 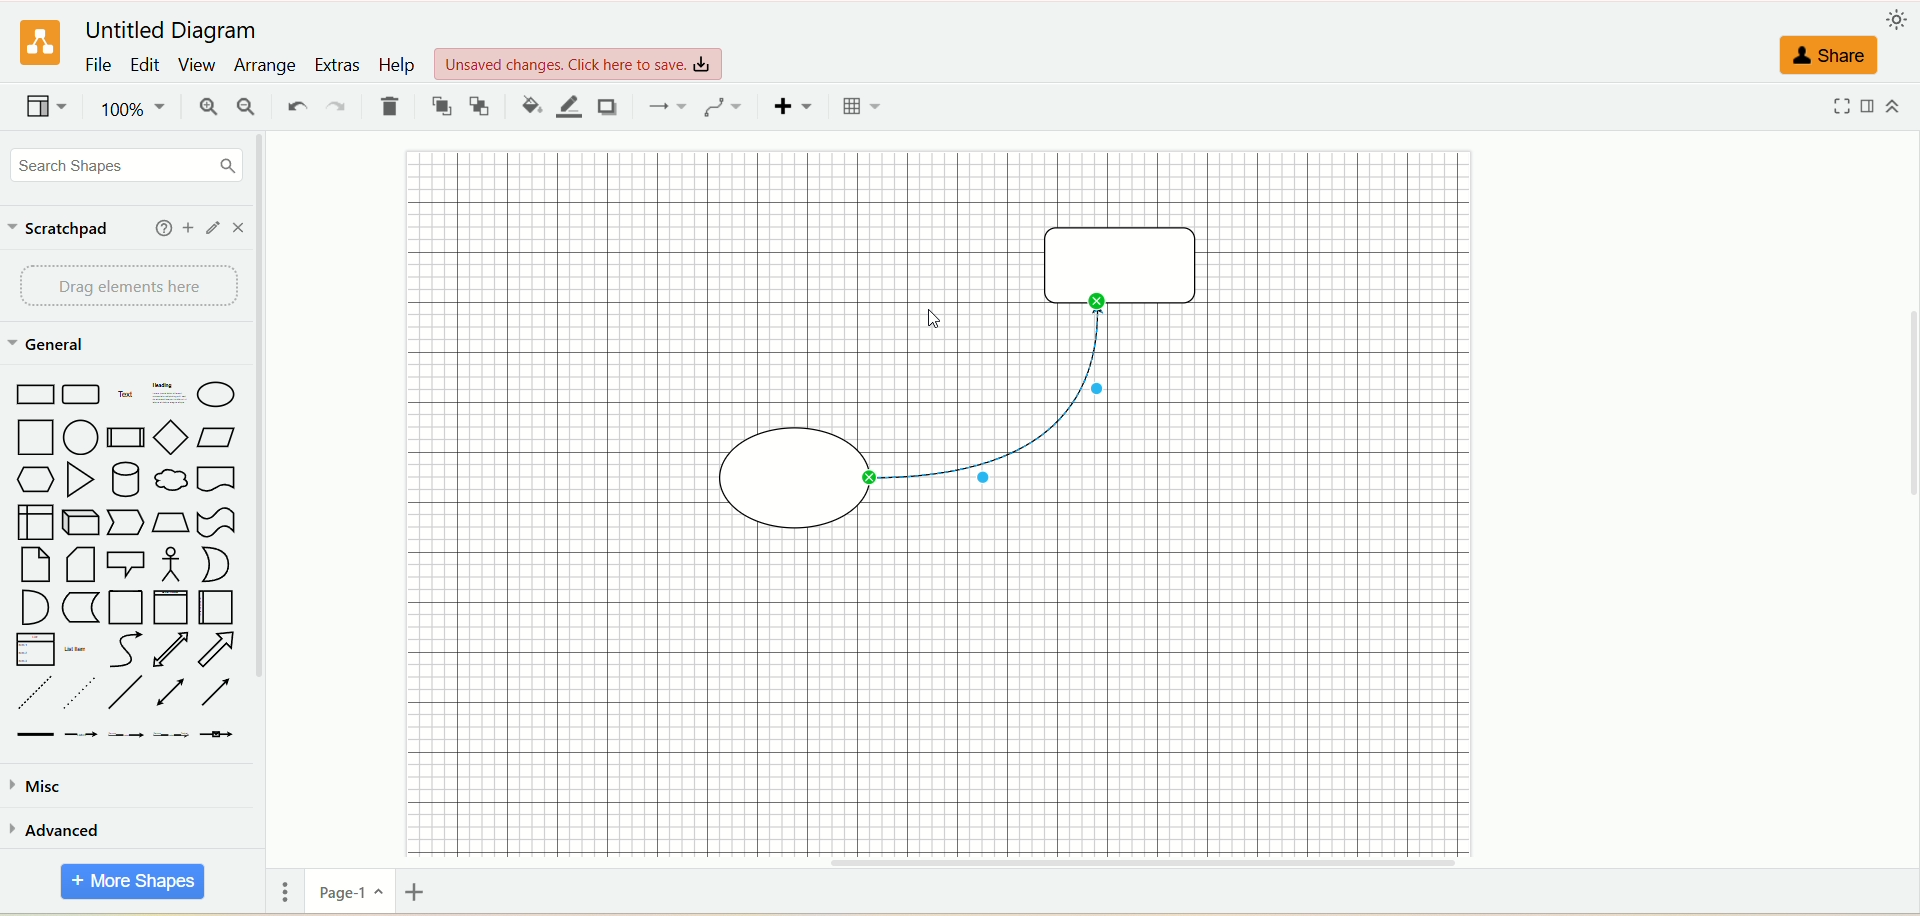 I want to click on general, so click(x=49, y=346).